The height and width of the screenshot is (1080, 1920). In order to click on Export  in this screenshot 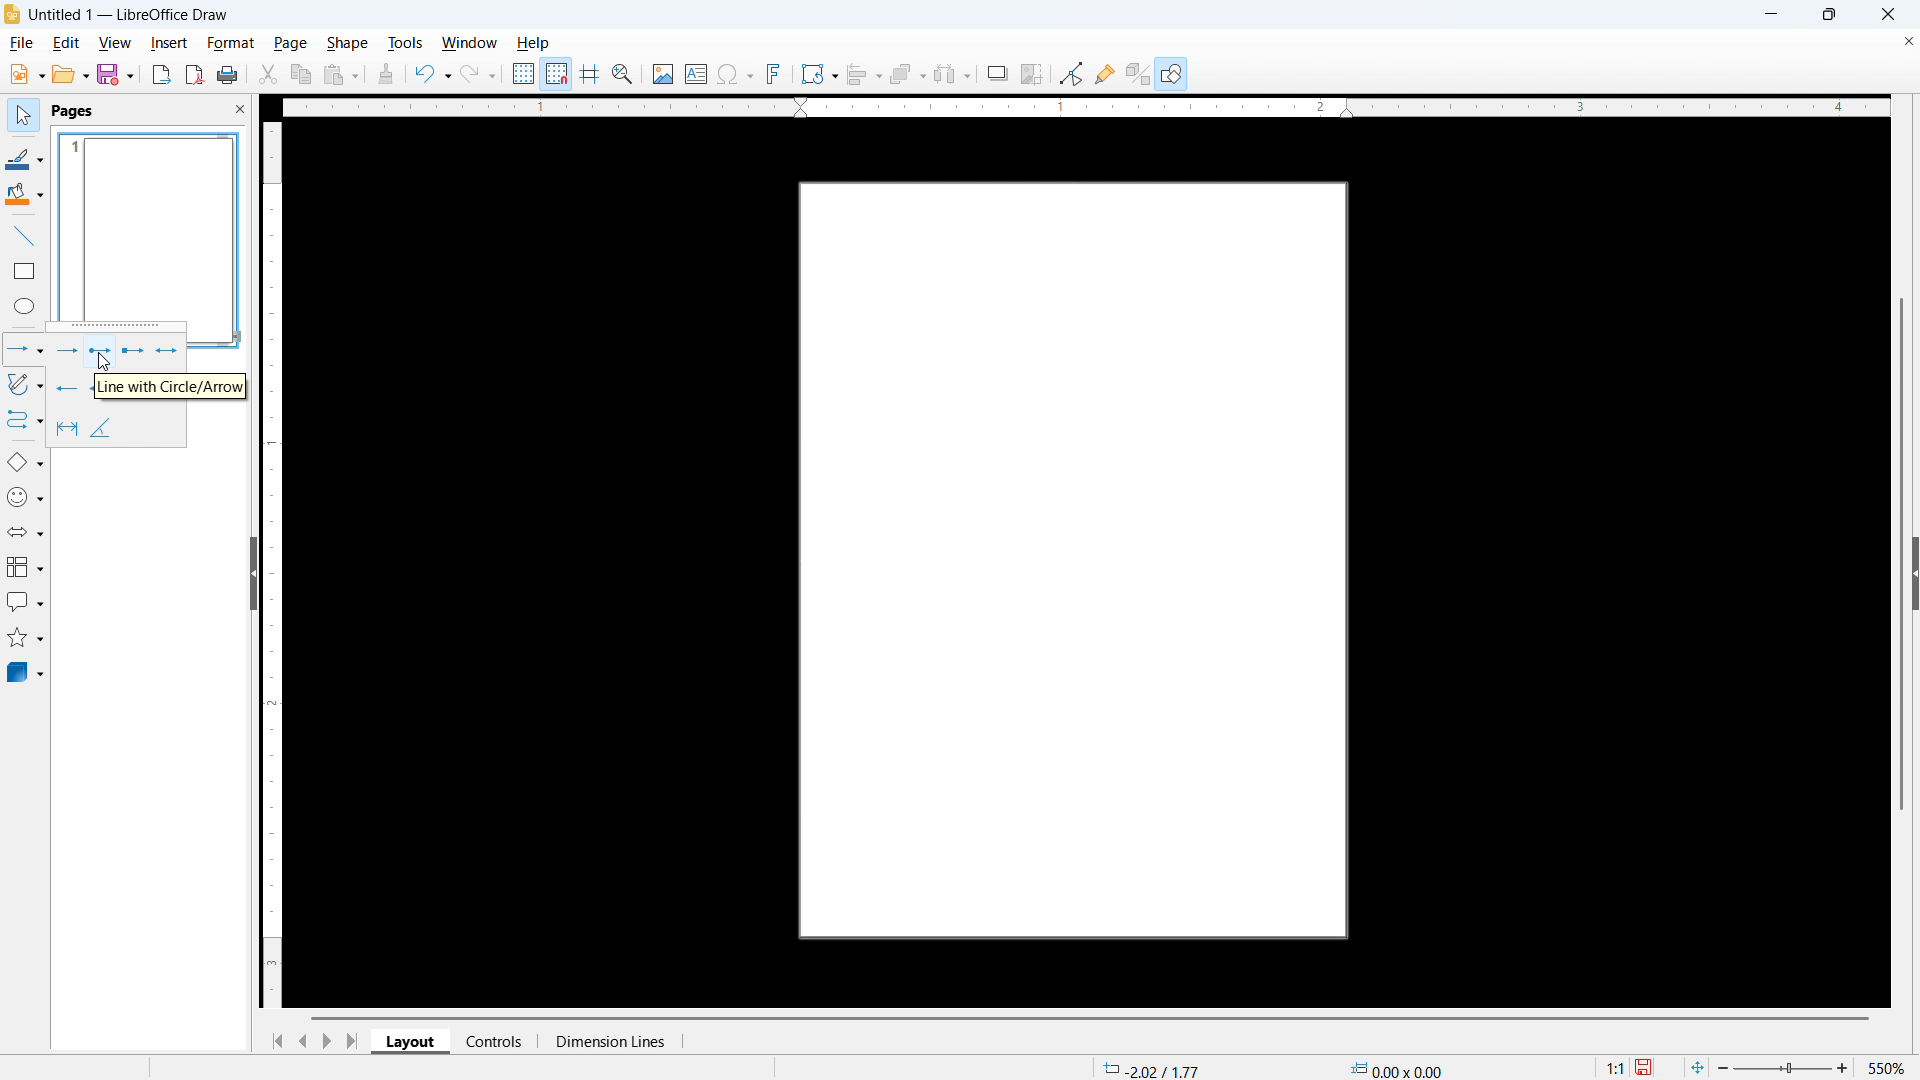, I will do `click(162, 75)`.